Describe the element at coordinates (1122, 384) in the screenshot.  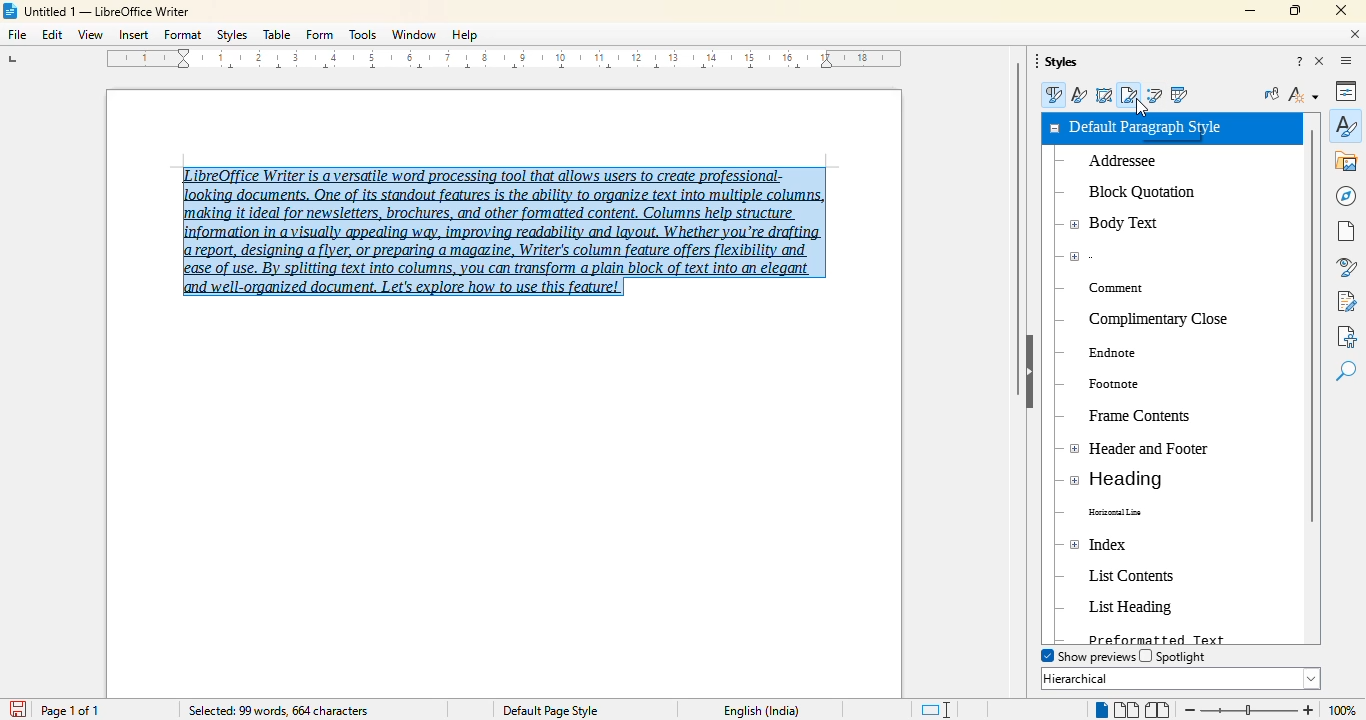
I see `Footnote` at that location.